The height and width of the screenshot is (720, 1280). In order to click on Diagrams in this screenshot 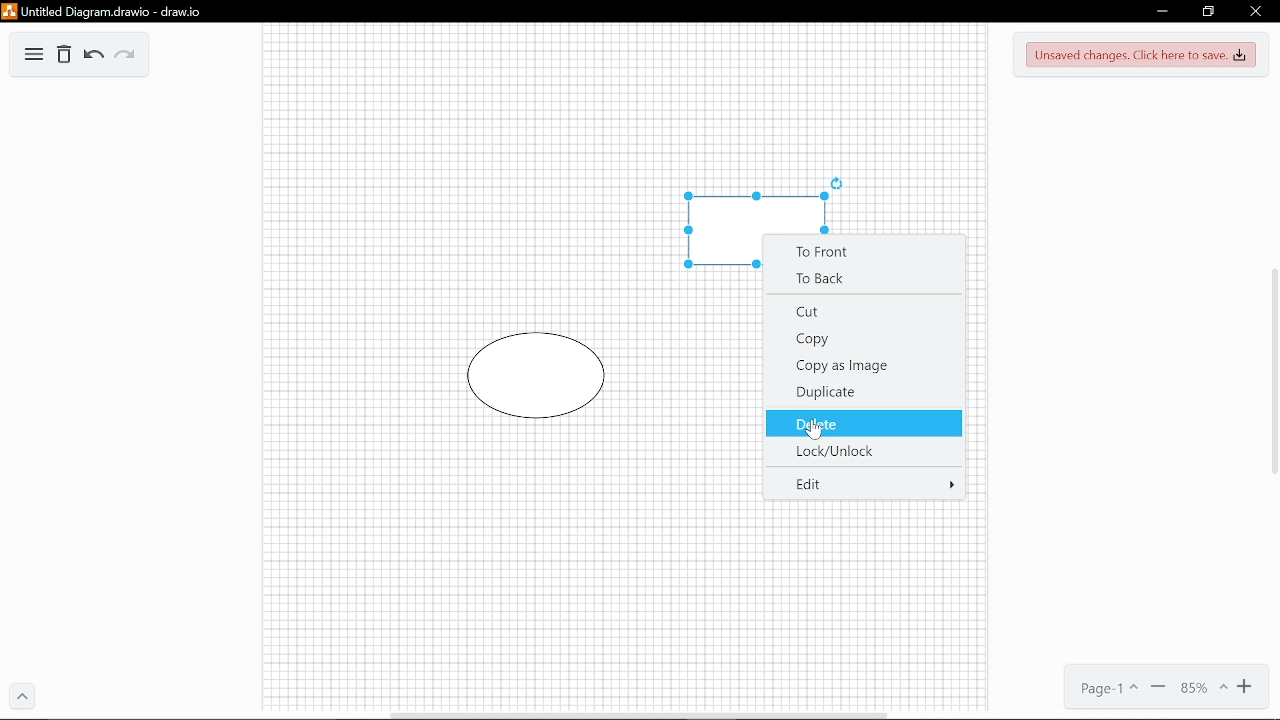, I will do `click(34, 57)`.